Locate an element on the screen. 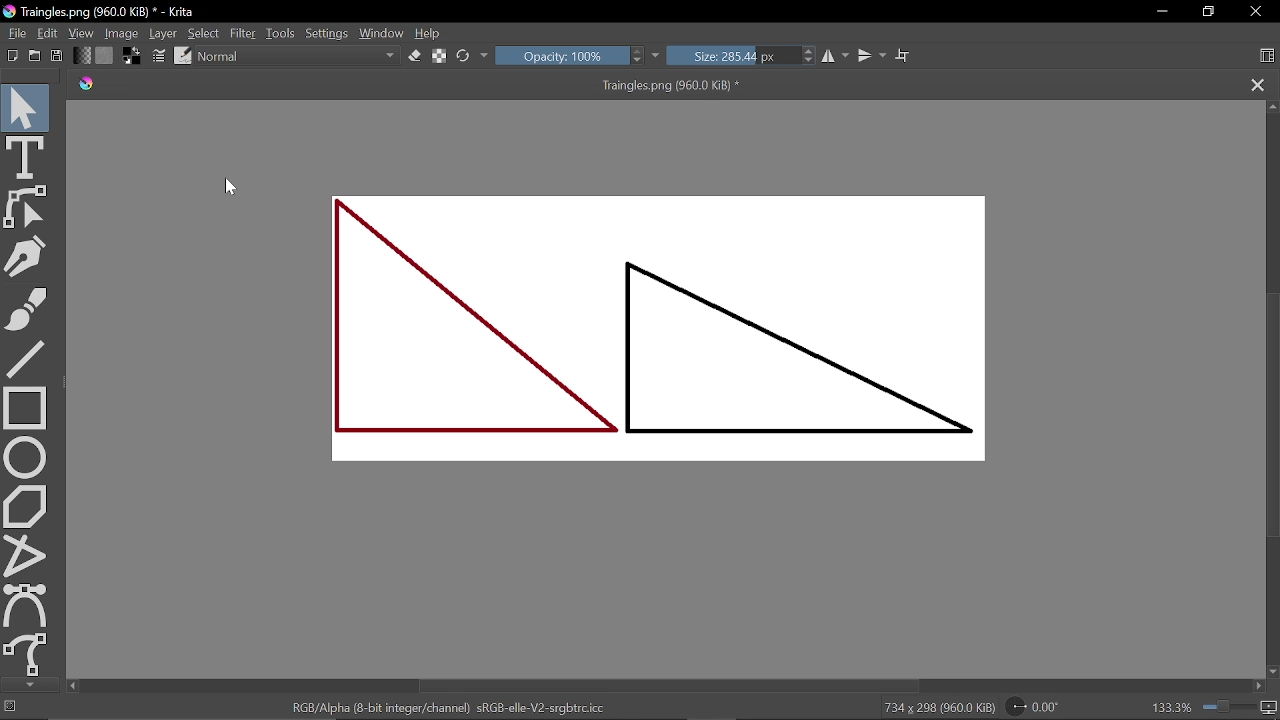  Refresh is located at coordinates (473, 55).